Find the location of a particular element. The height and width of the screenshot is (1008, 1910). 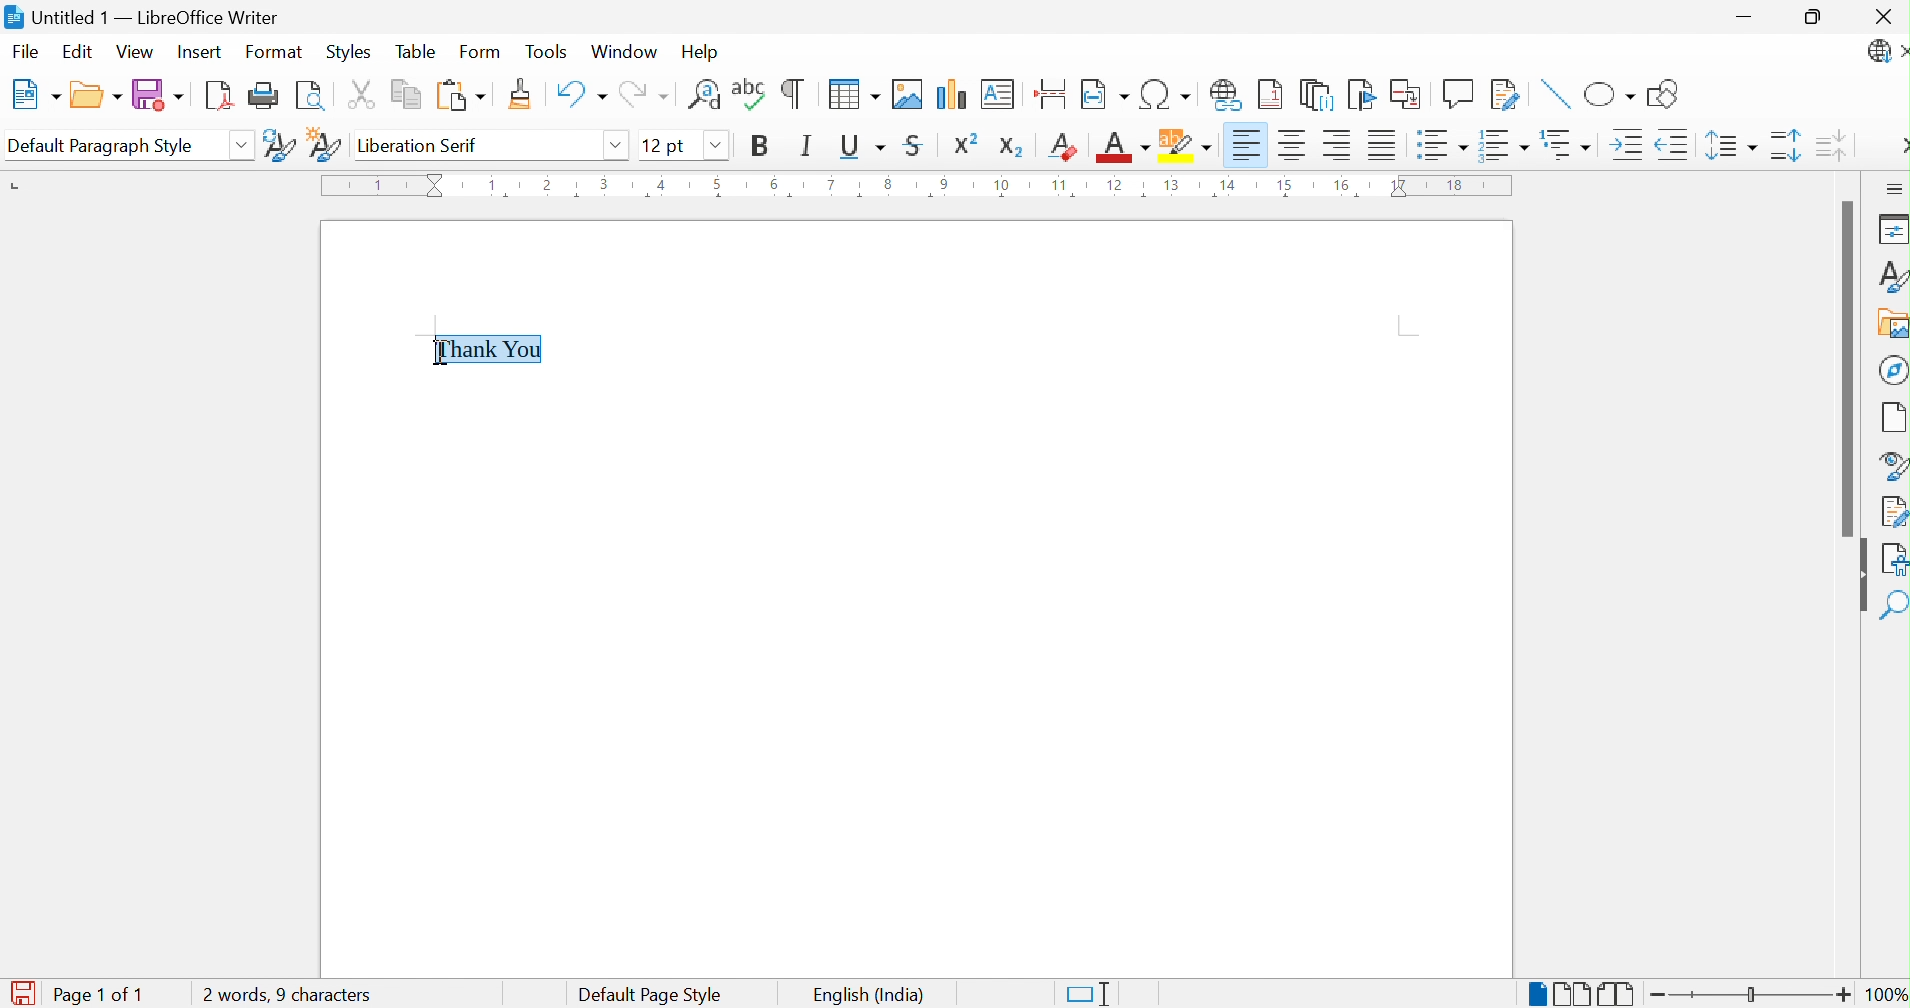

More is located at coordinates (1898, 146).